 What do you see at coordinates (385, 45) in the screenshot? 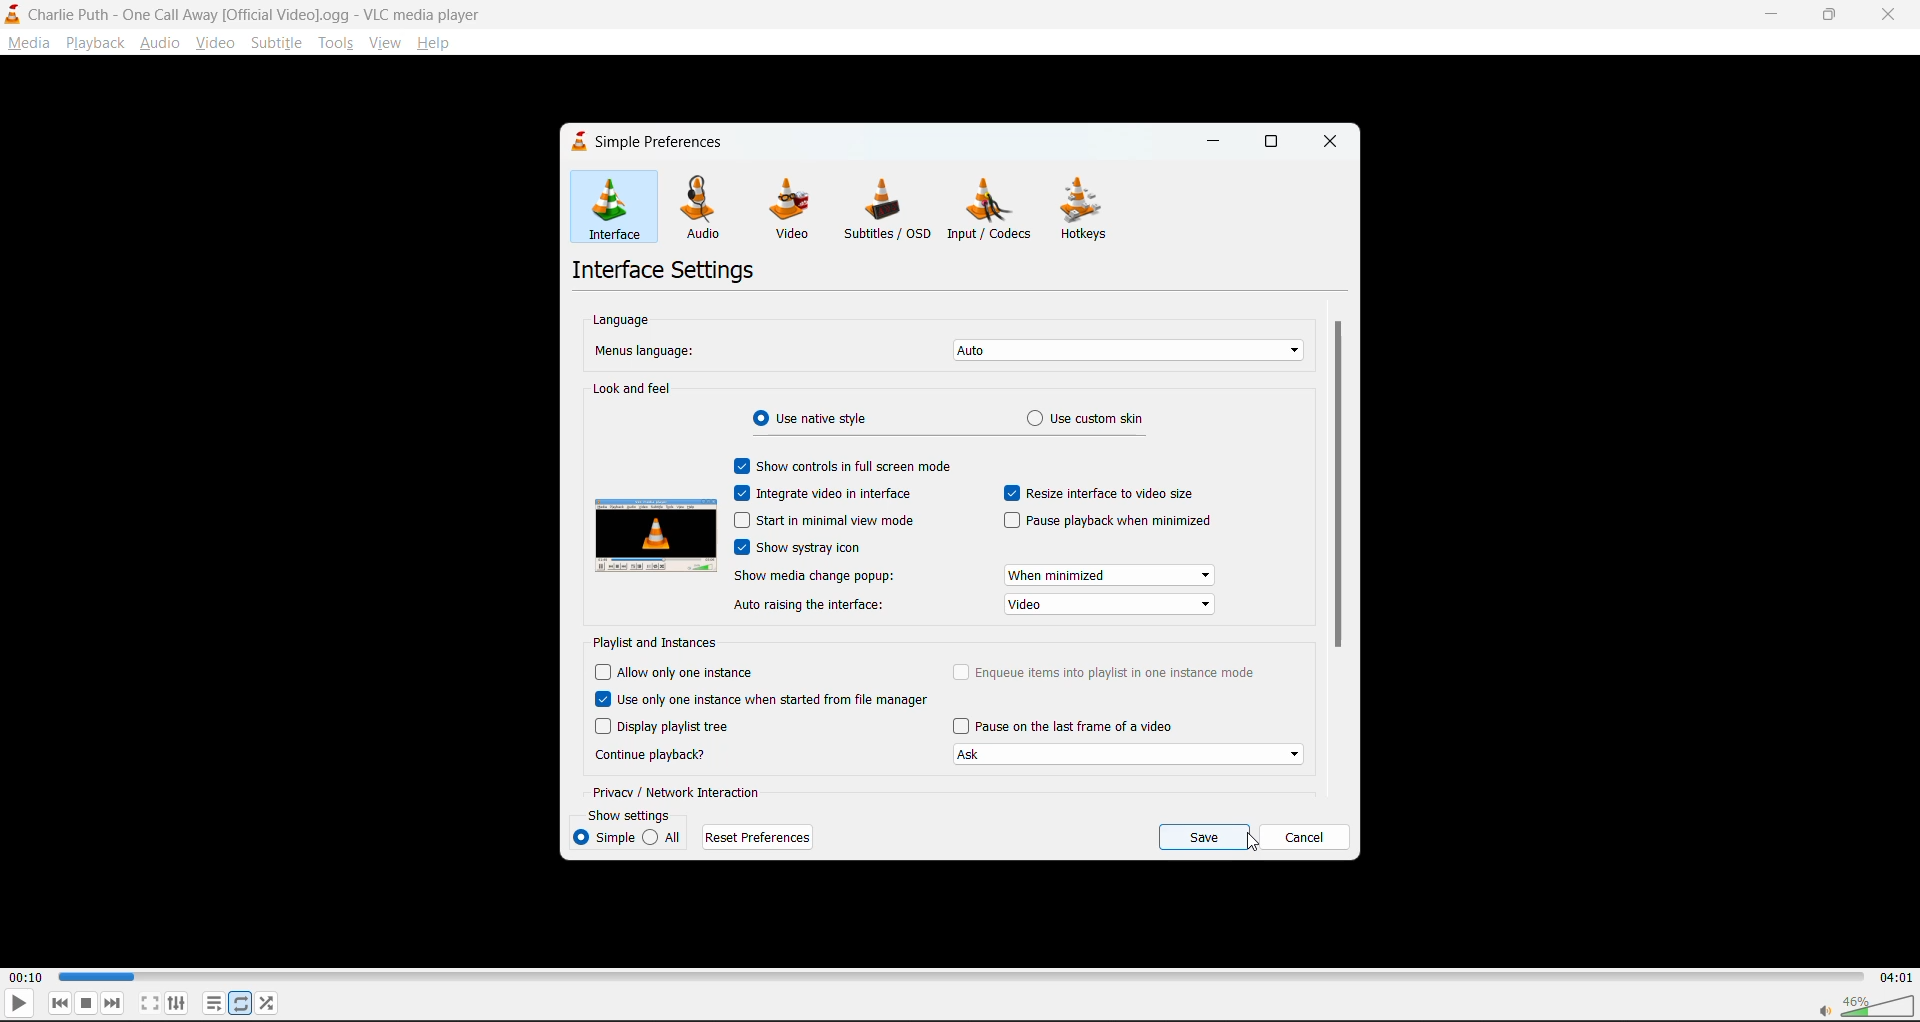
I see `view` at bounding box center [385, 45].